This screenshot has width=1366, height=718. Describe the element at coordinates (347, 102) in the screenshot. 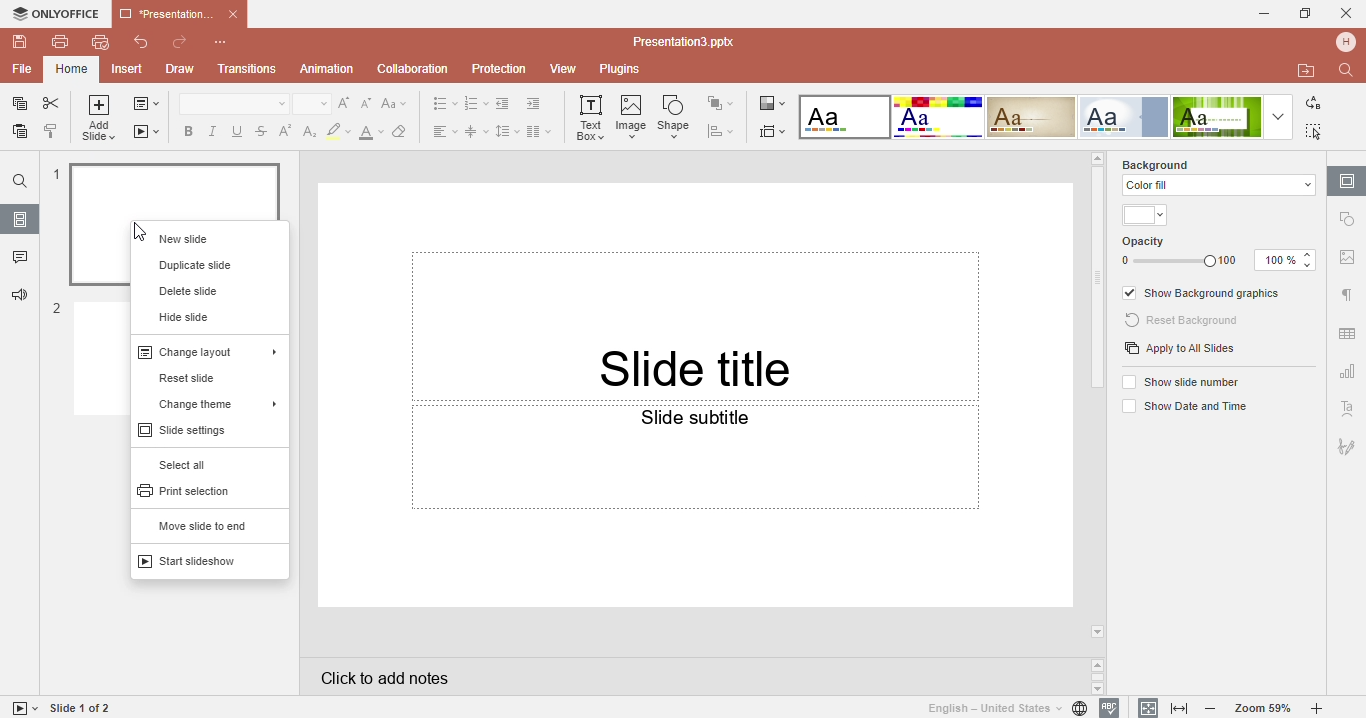

I see `Increment font size` at that location.